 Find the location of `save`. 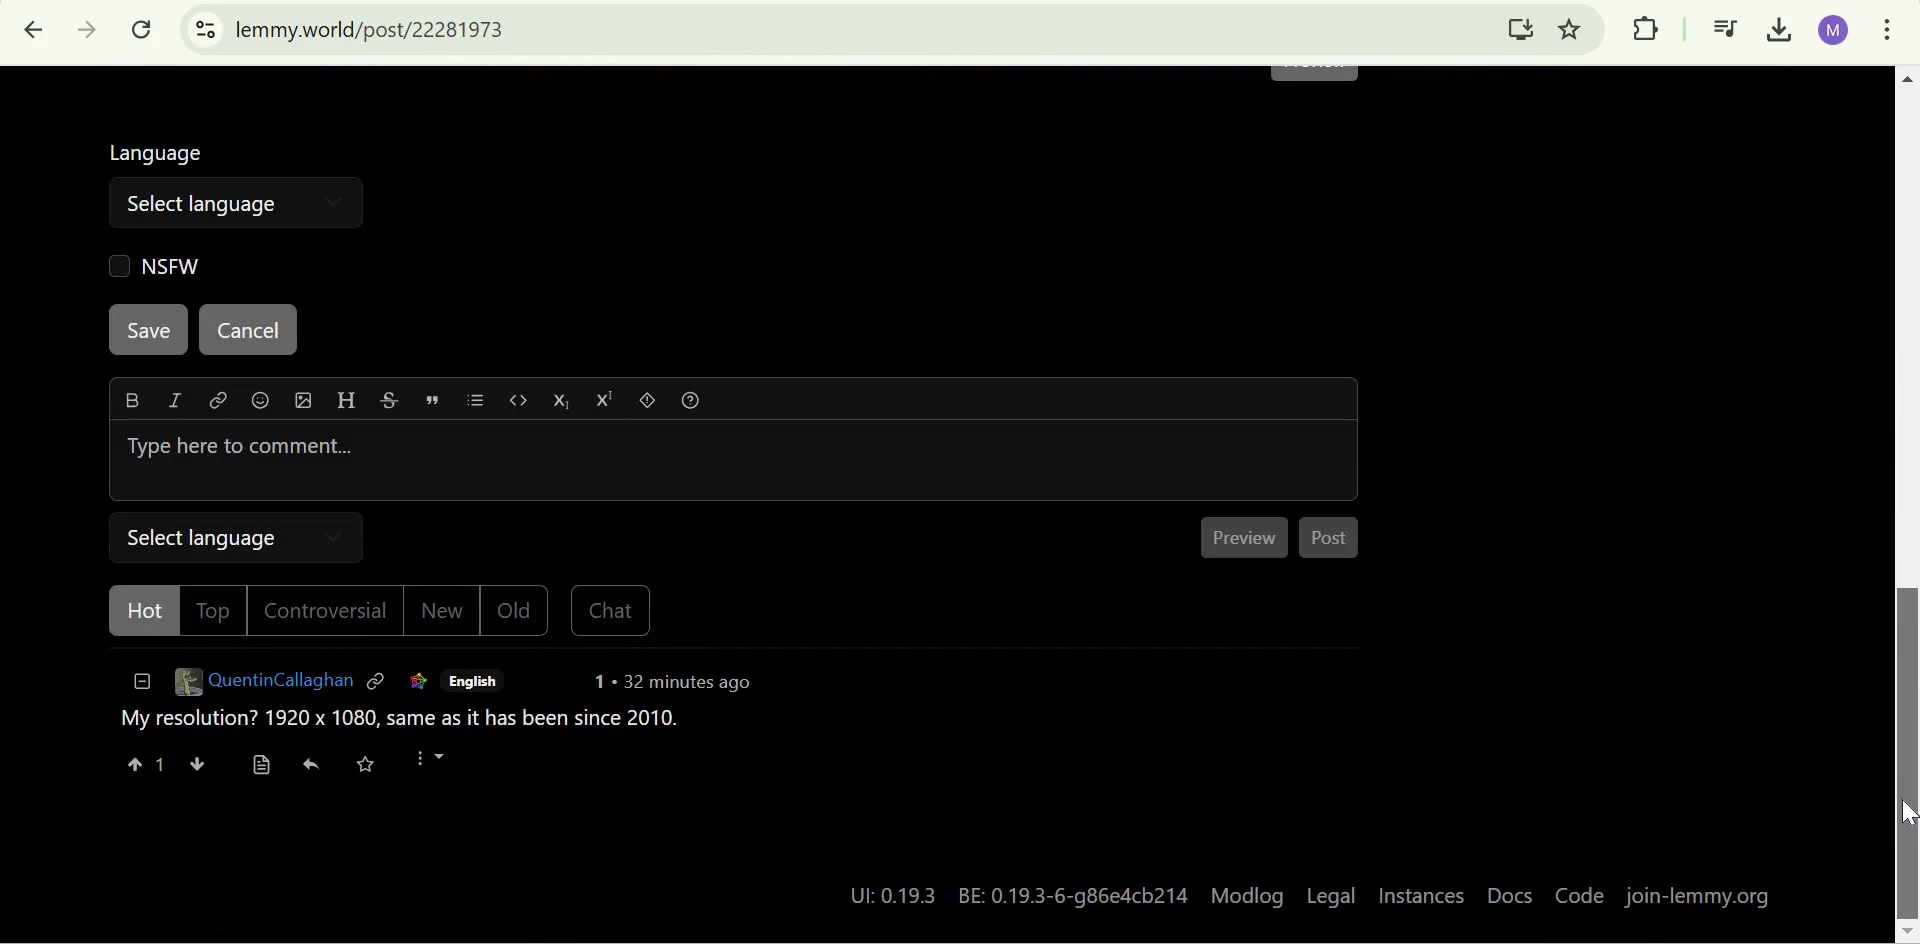

save is located at coordinates (376, 767).